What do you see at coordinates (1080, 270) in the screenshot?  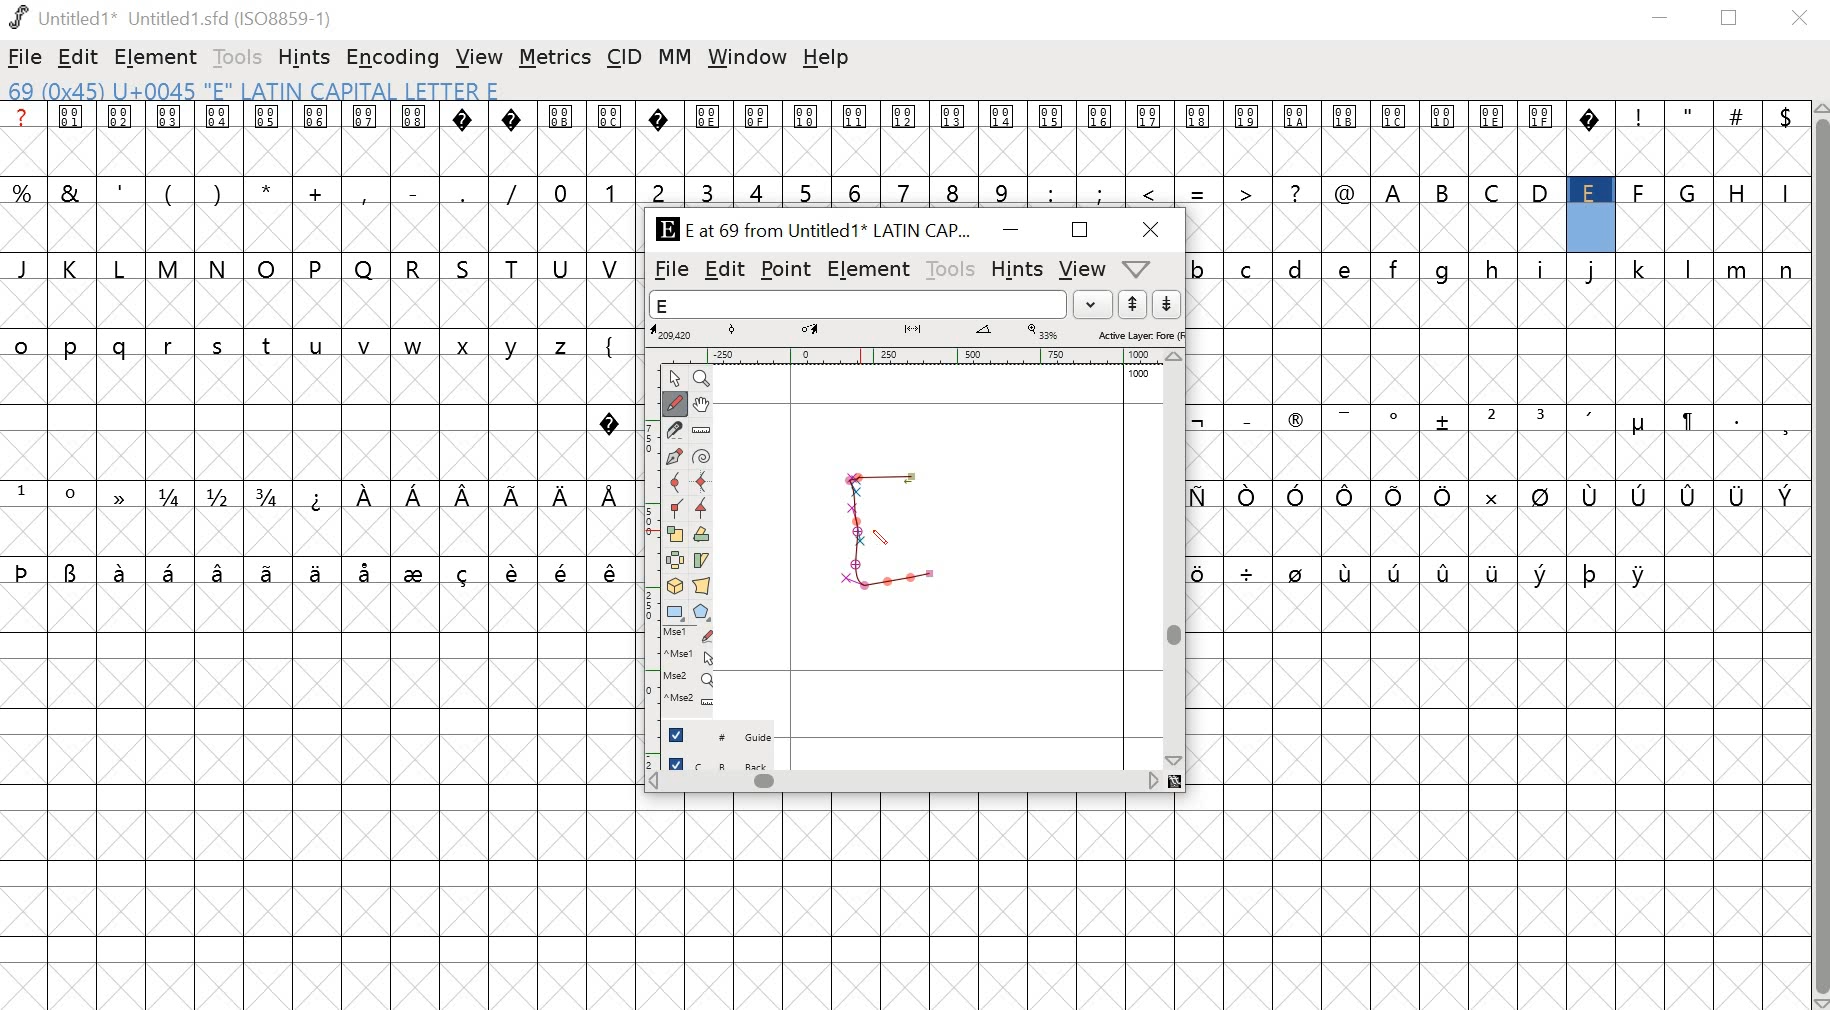 I see `view` at bounding box center [1080, 270].